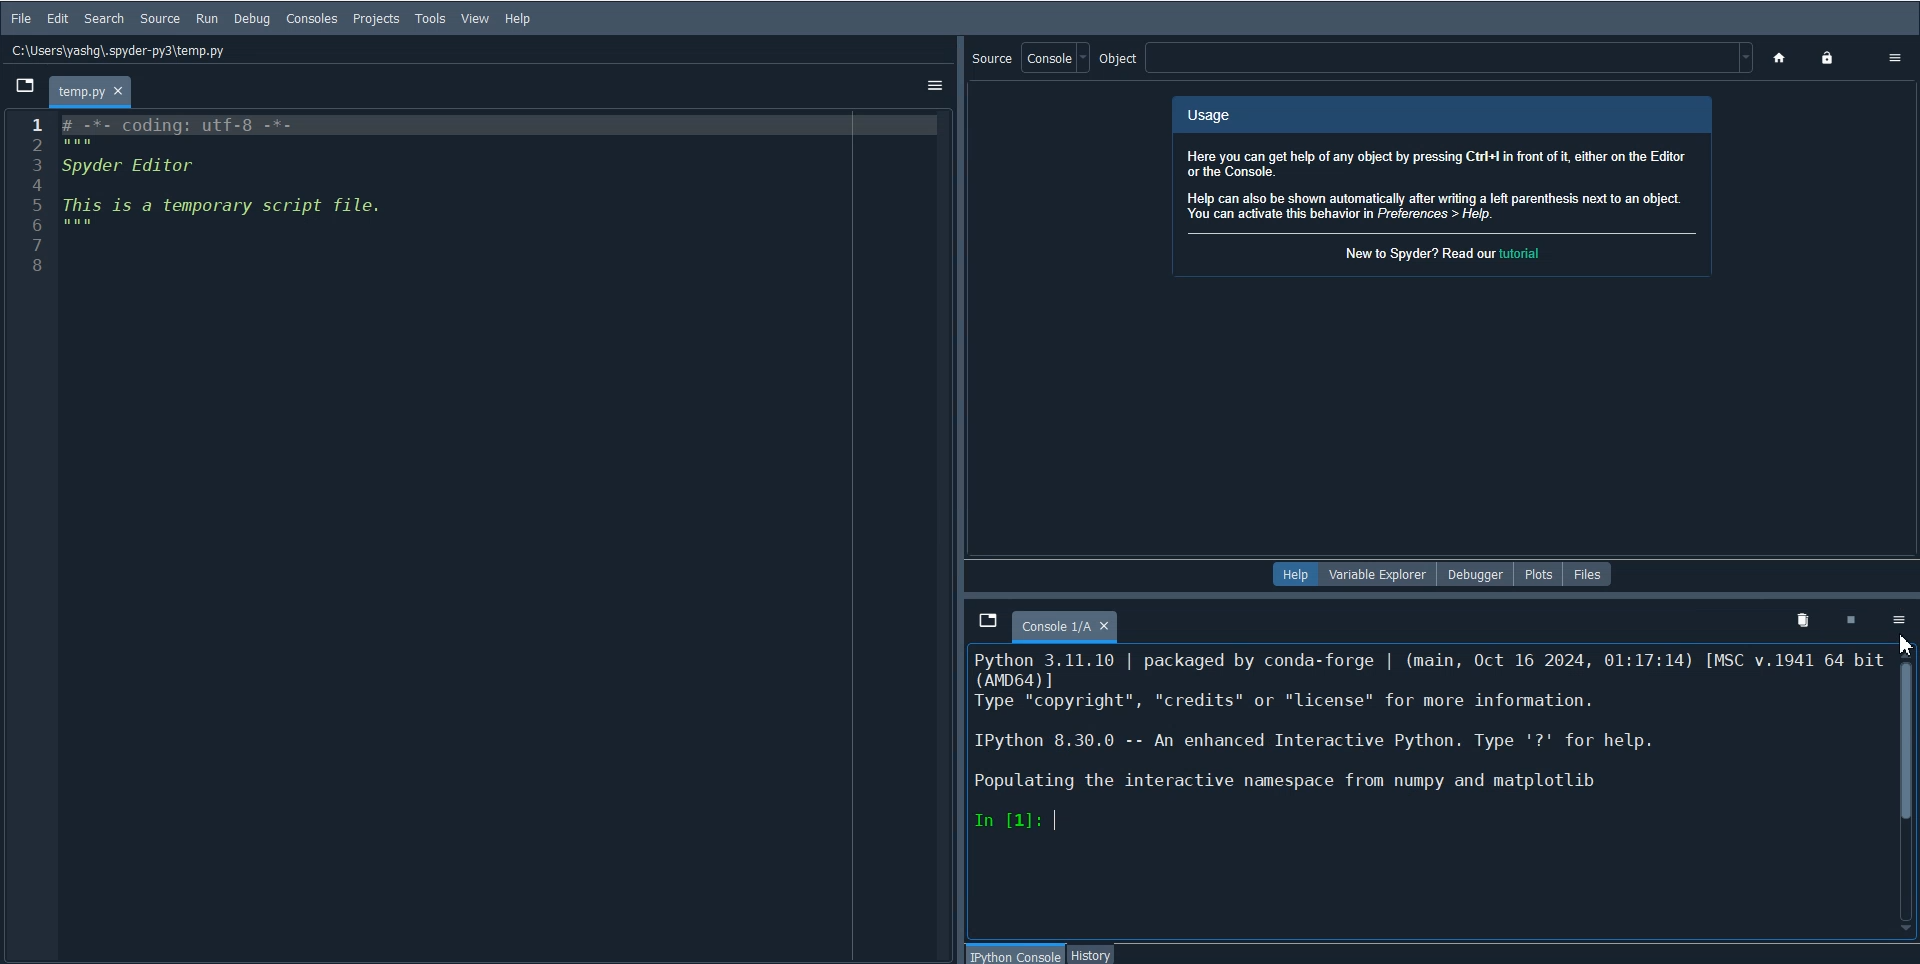  Describe the element at coordinates (990, 622) in the screenshot. I see `Browse Tab` at that location.